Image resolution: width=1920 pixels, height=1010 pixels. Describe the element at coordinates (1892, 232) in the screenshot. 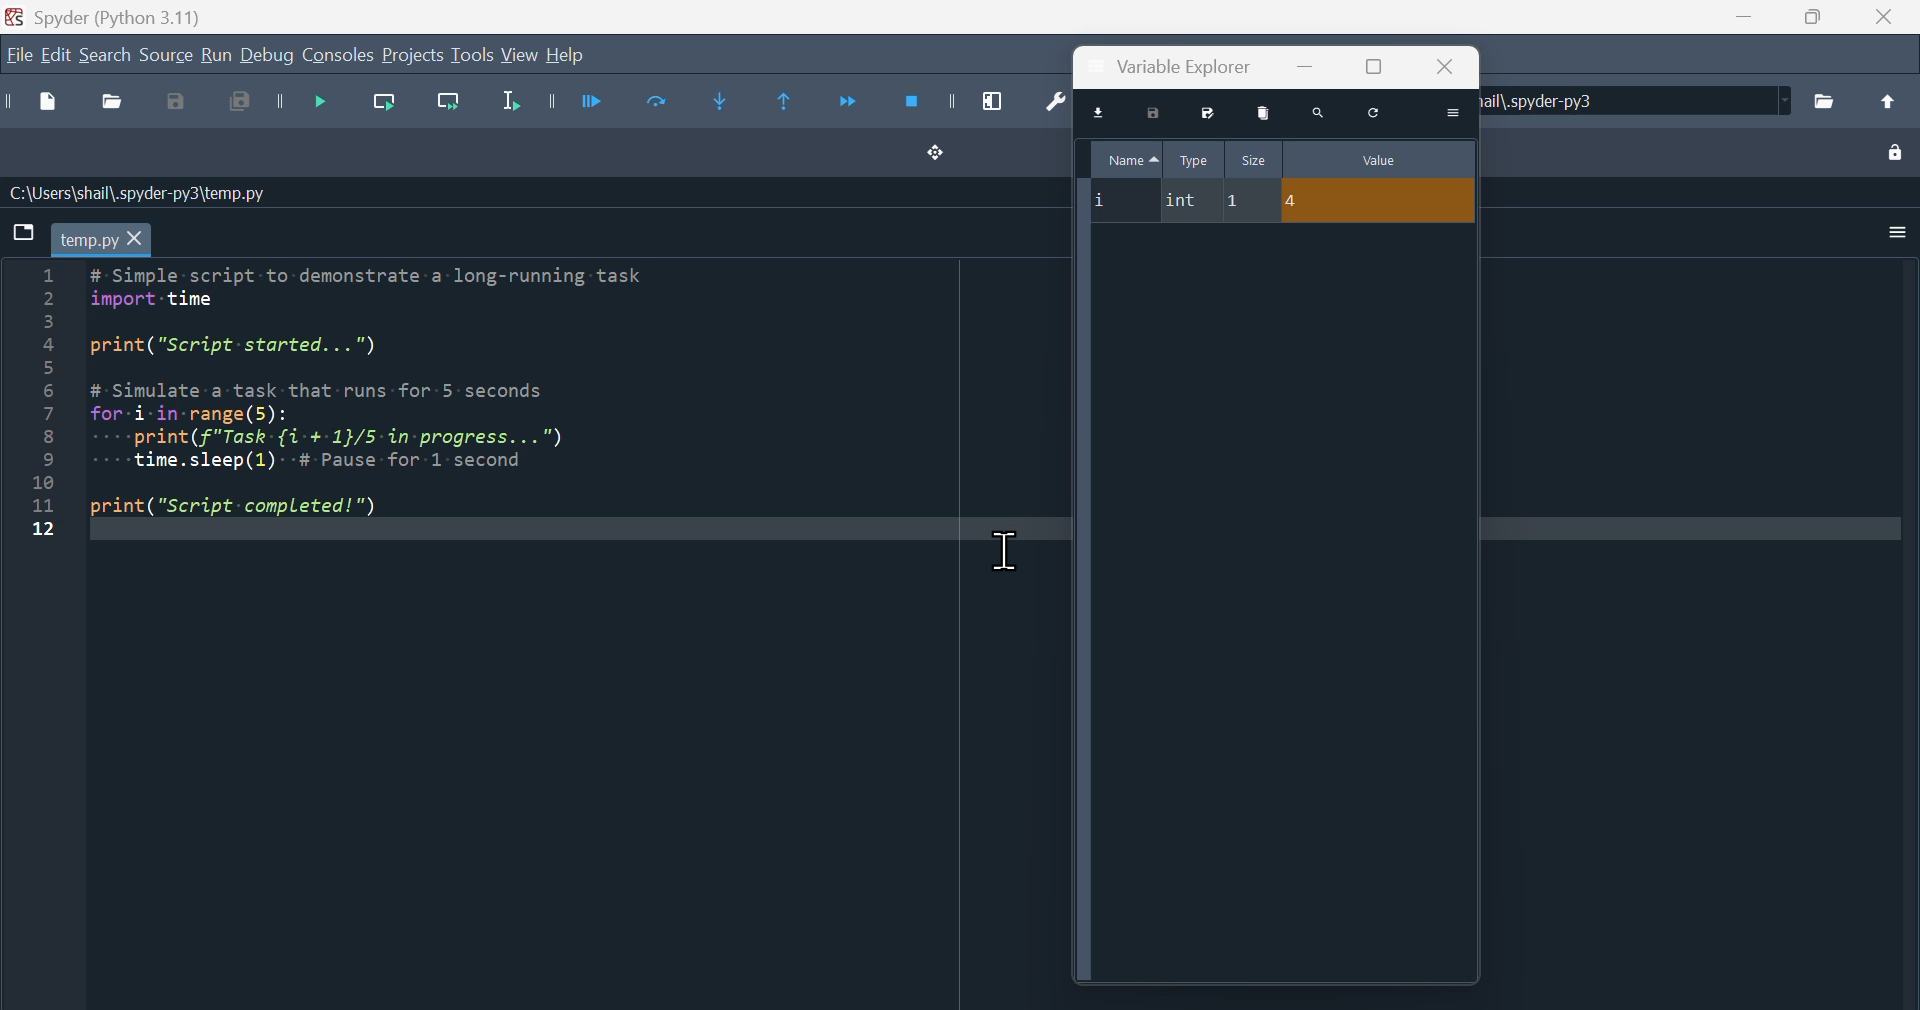

I see `More options` at that location.